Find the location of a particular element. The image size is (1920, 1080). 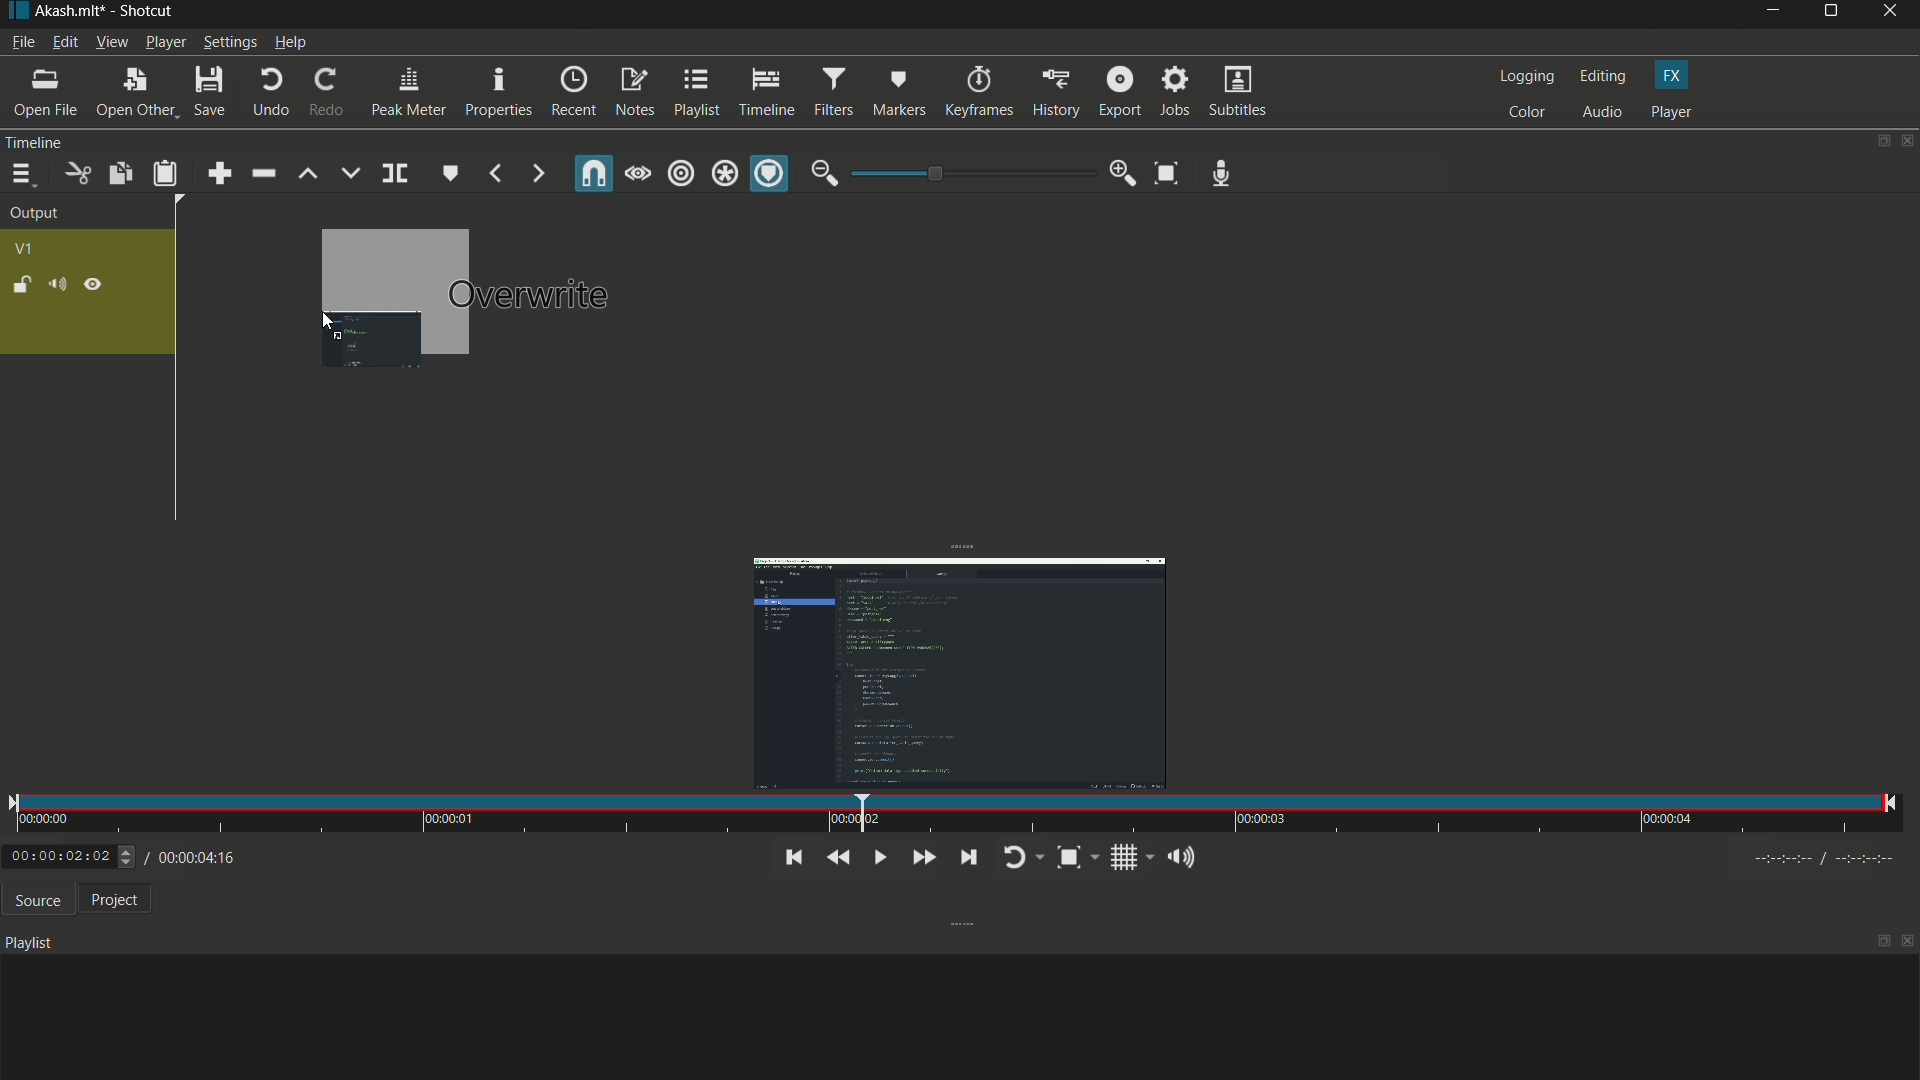

app icon is located at coordinates (15, 12).